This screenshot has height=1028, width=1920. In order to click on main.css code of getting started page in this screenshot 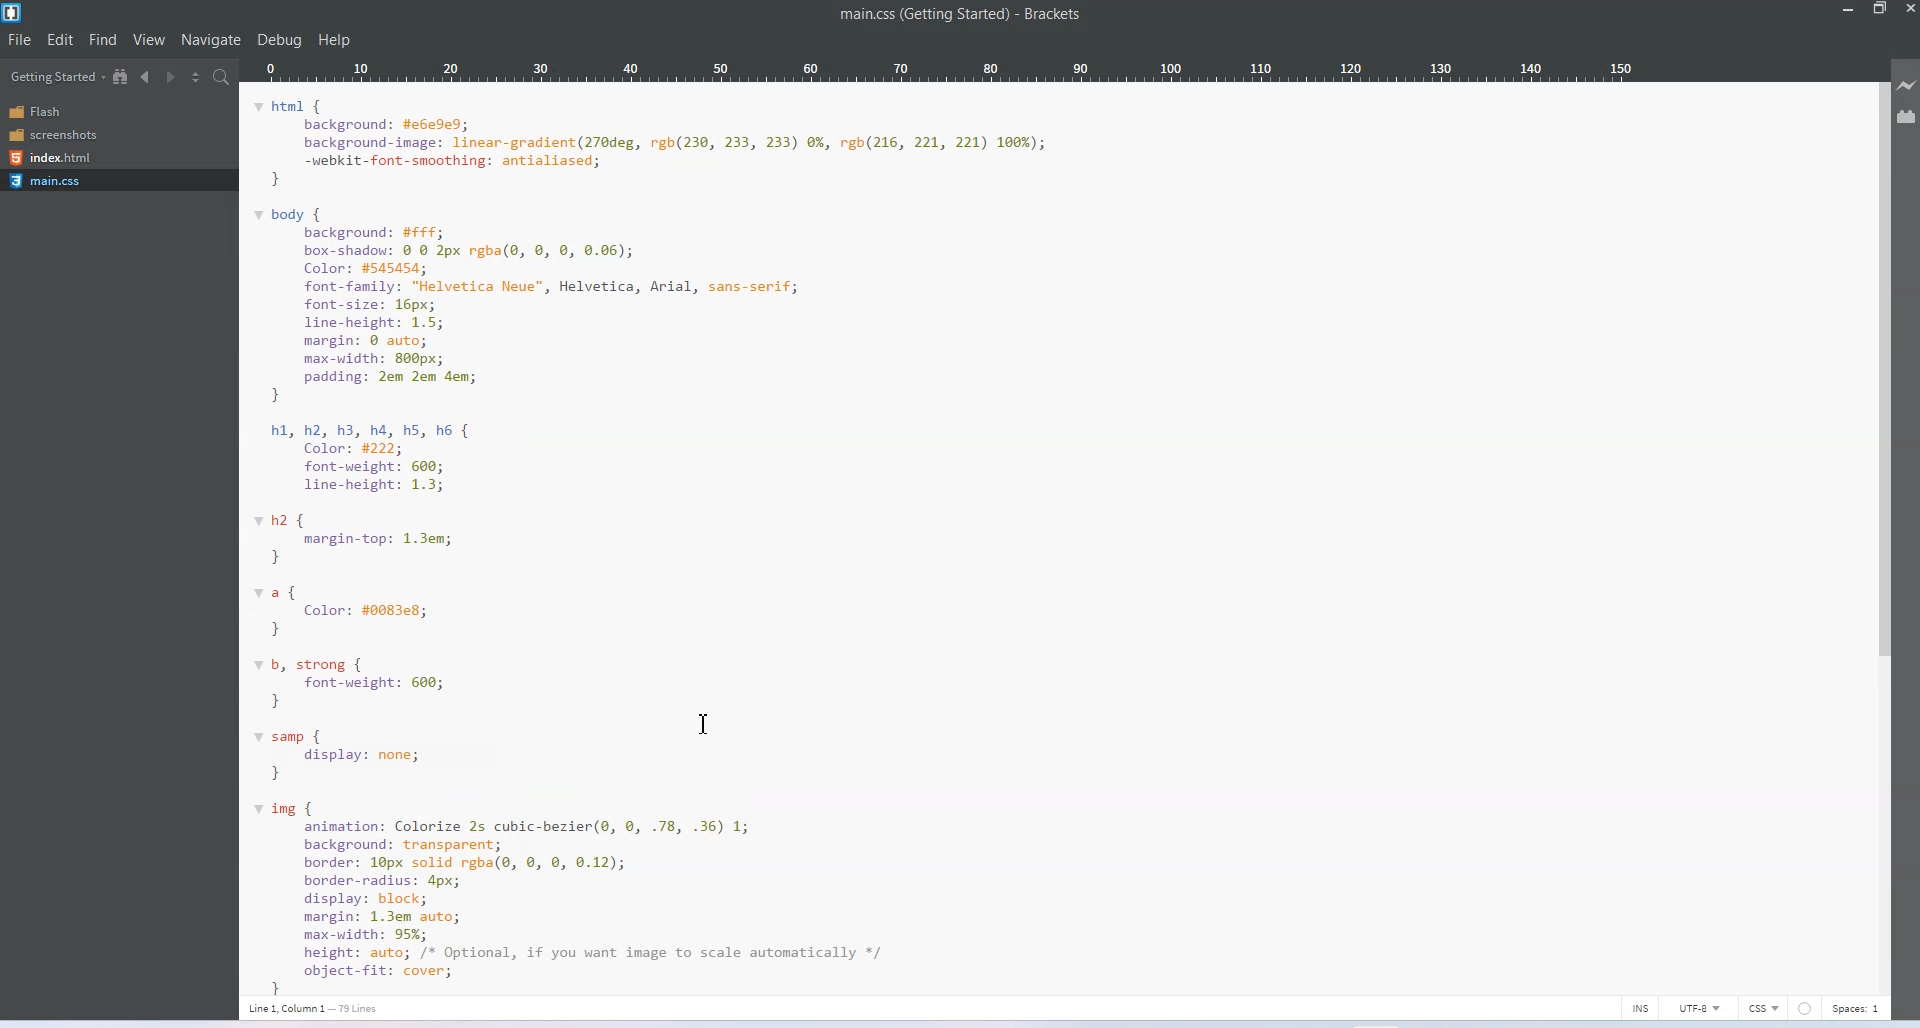, I will do `click(713, 540)`.